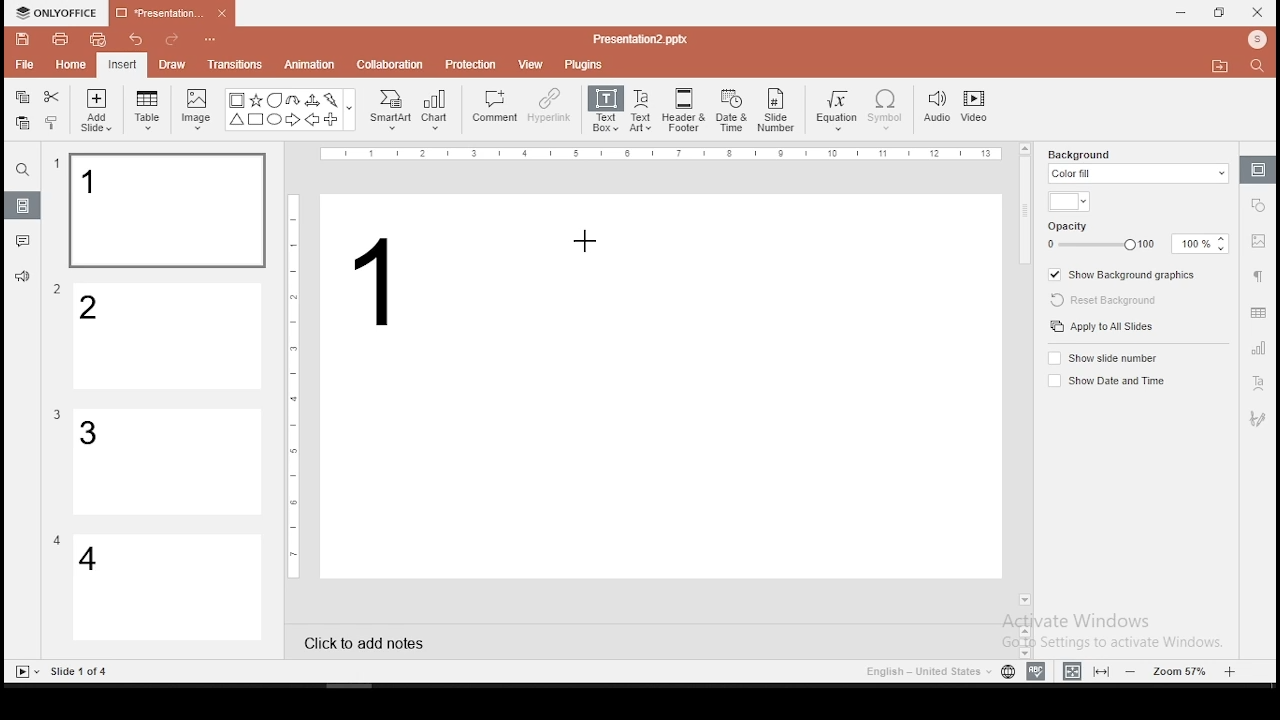 The image size is (1280, 720). I want to click on protection, so click(471, 63).